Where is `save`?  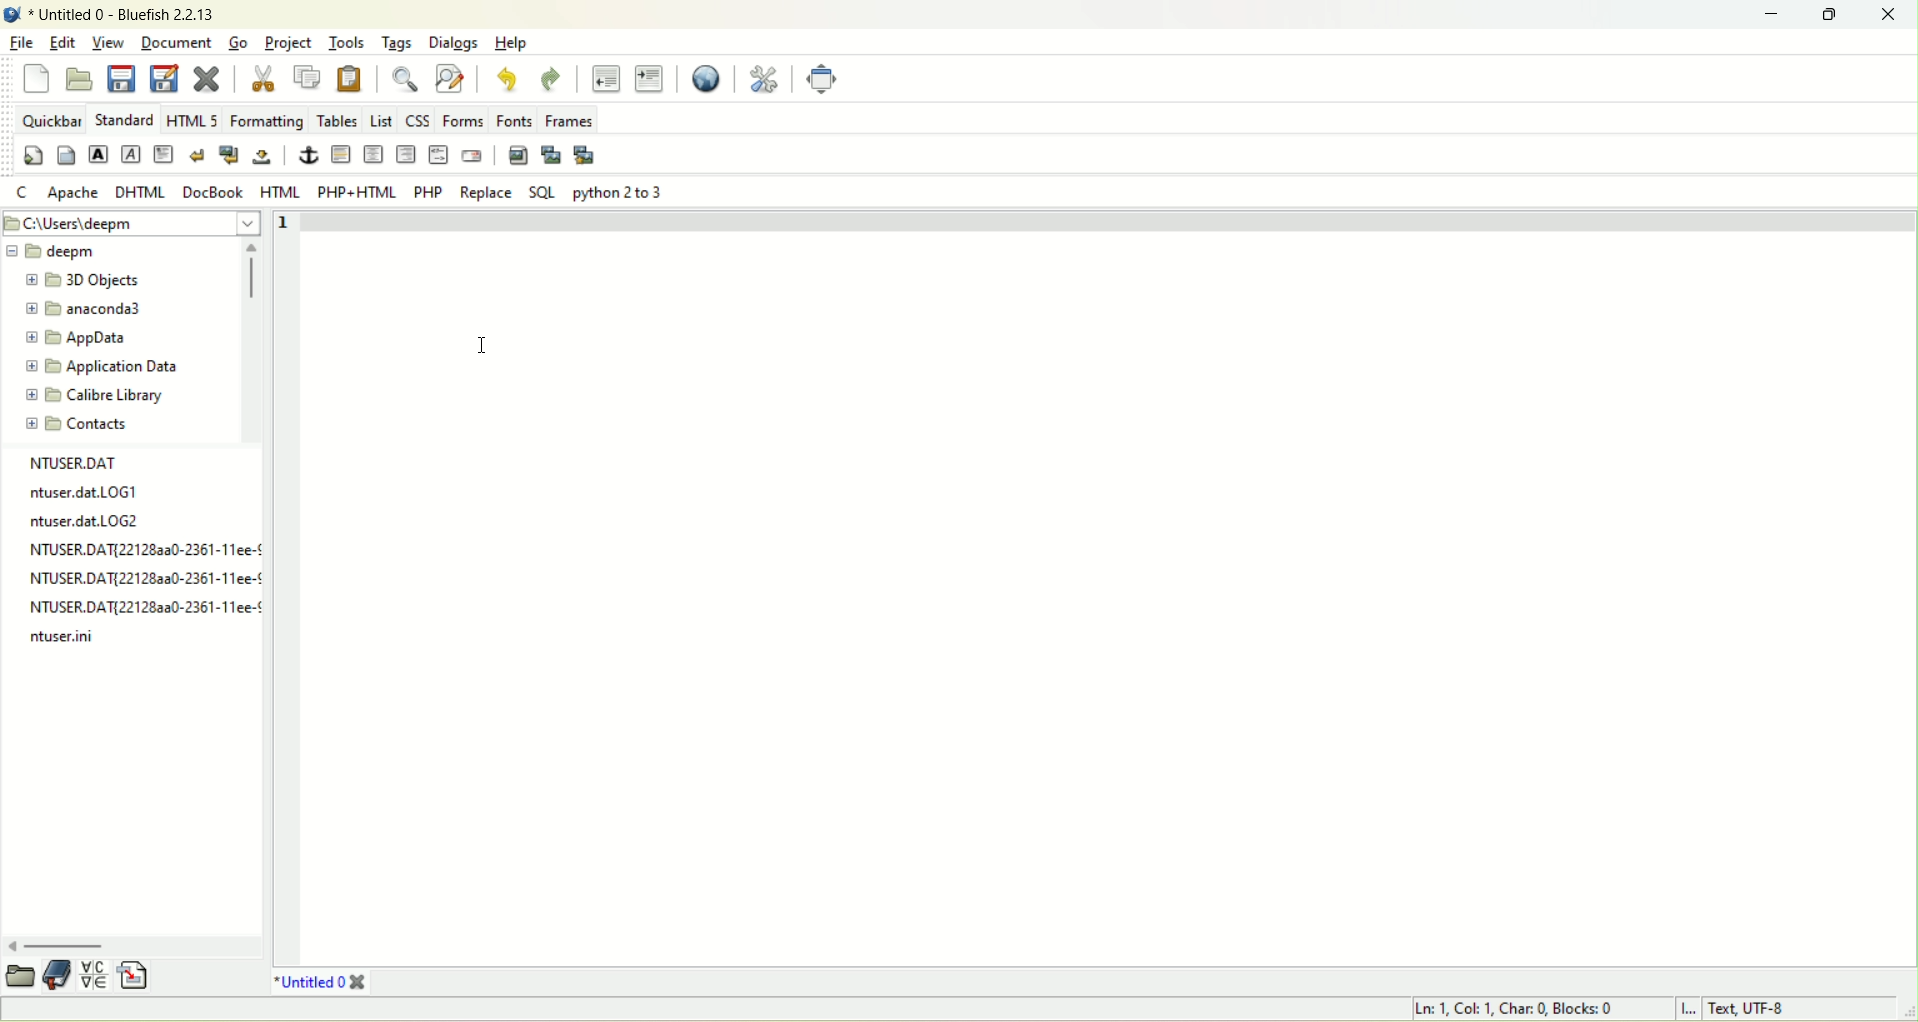
save is located at coordinates (123, 80).